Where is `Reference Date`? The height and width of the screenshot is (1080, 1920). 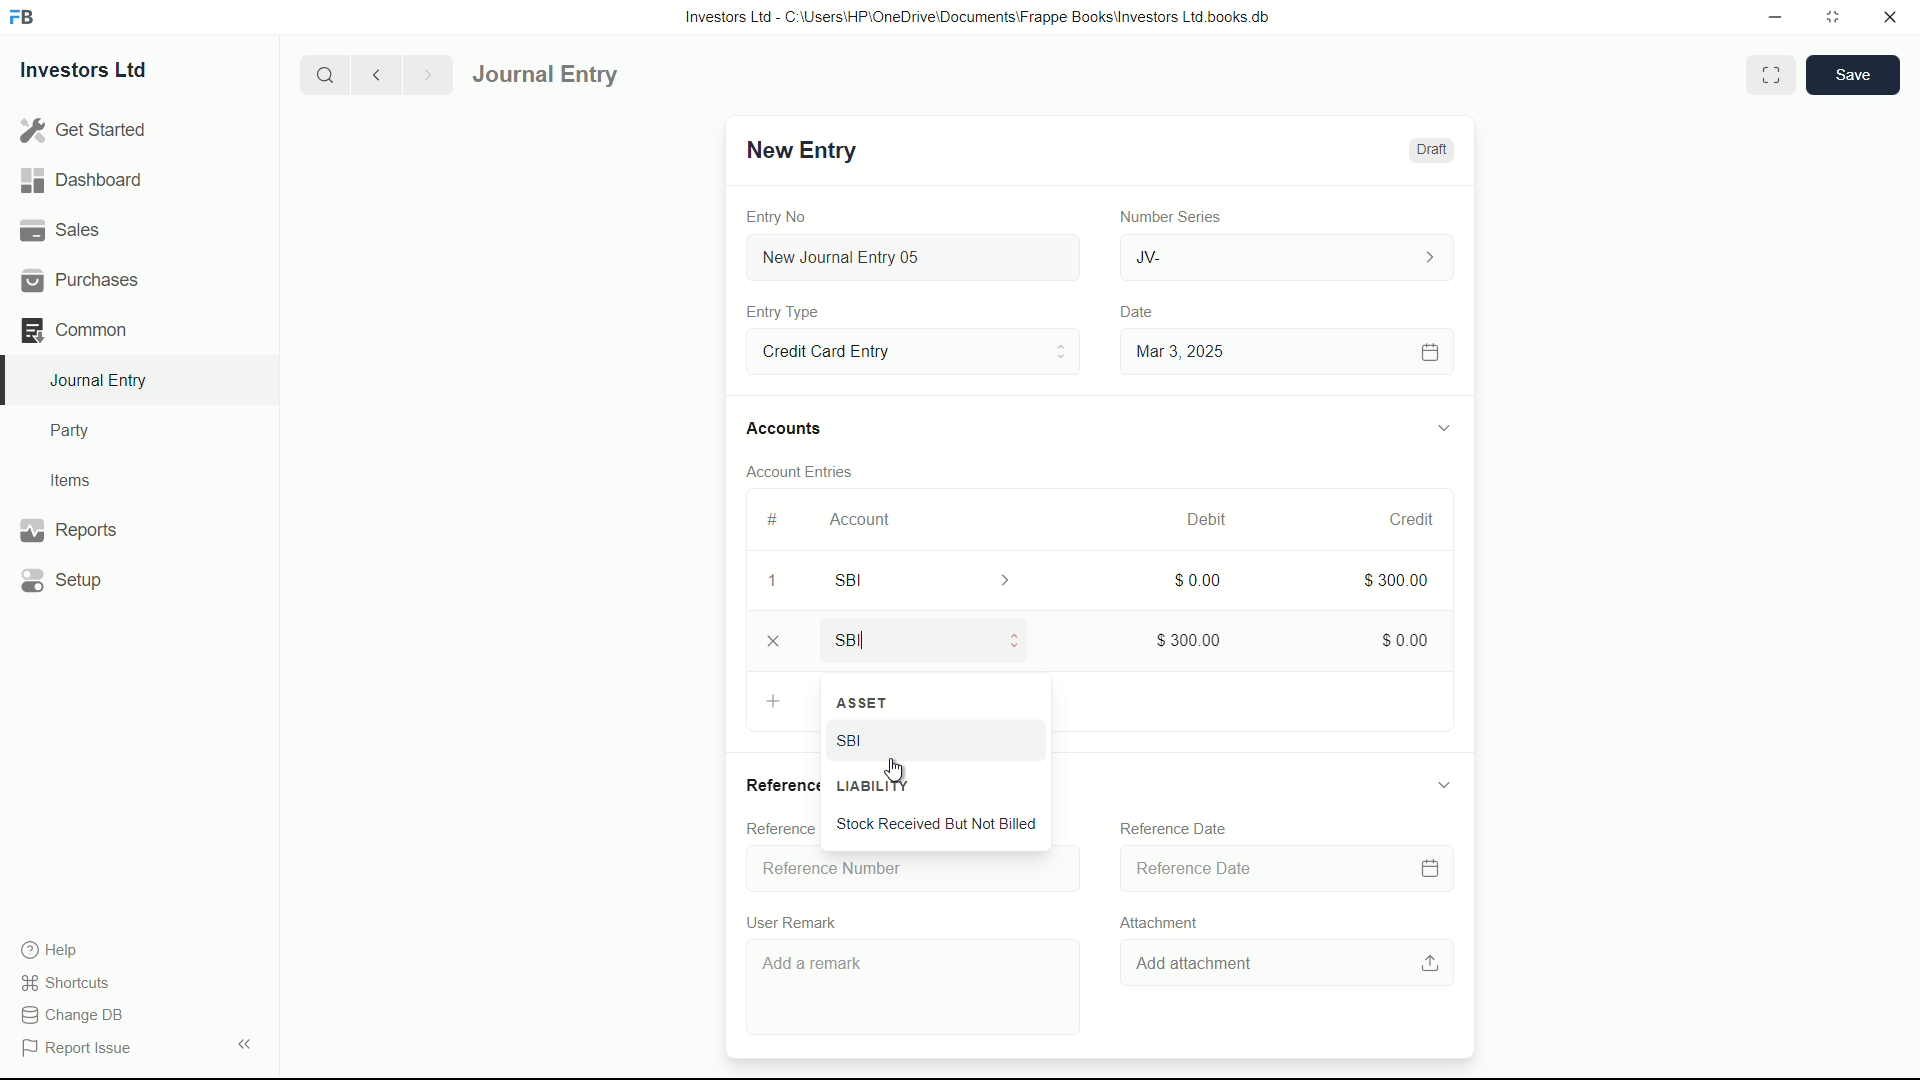
Reference Date is located at coordinates (1280, 870).